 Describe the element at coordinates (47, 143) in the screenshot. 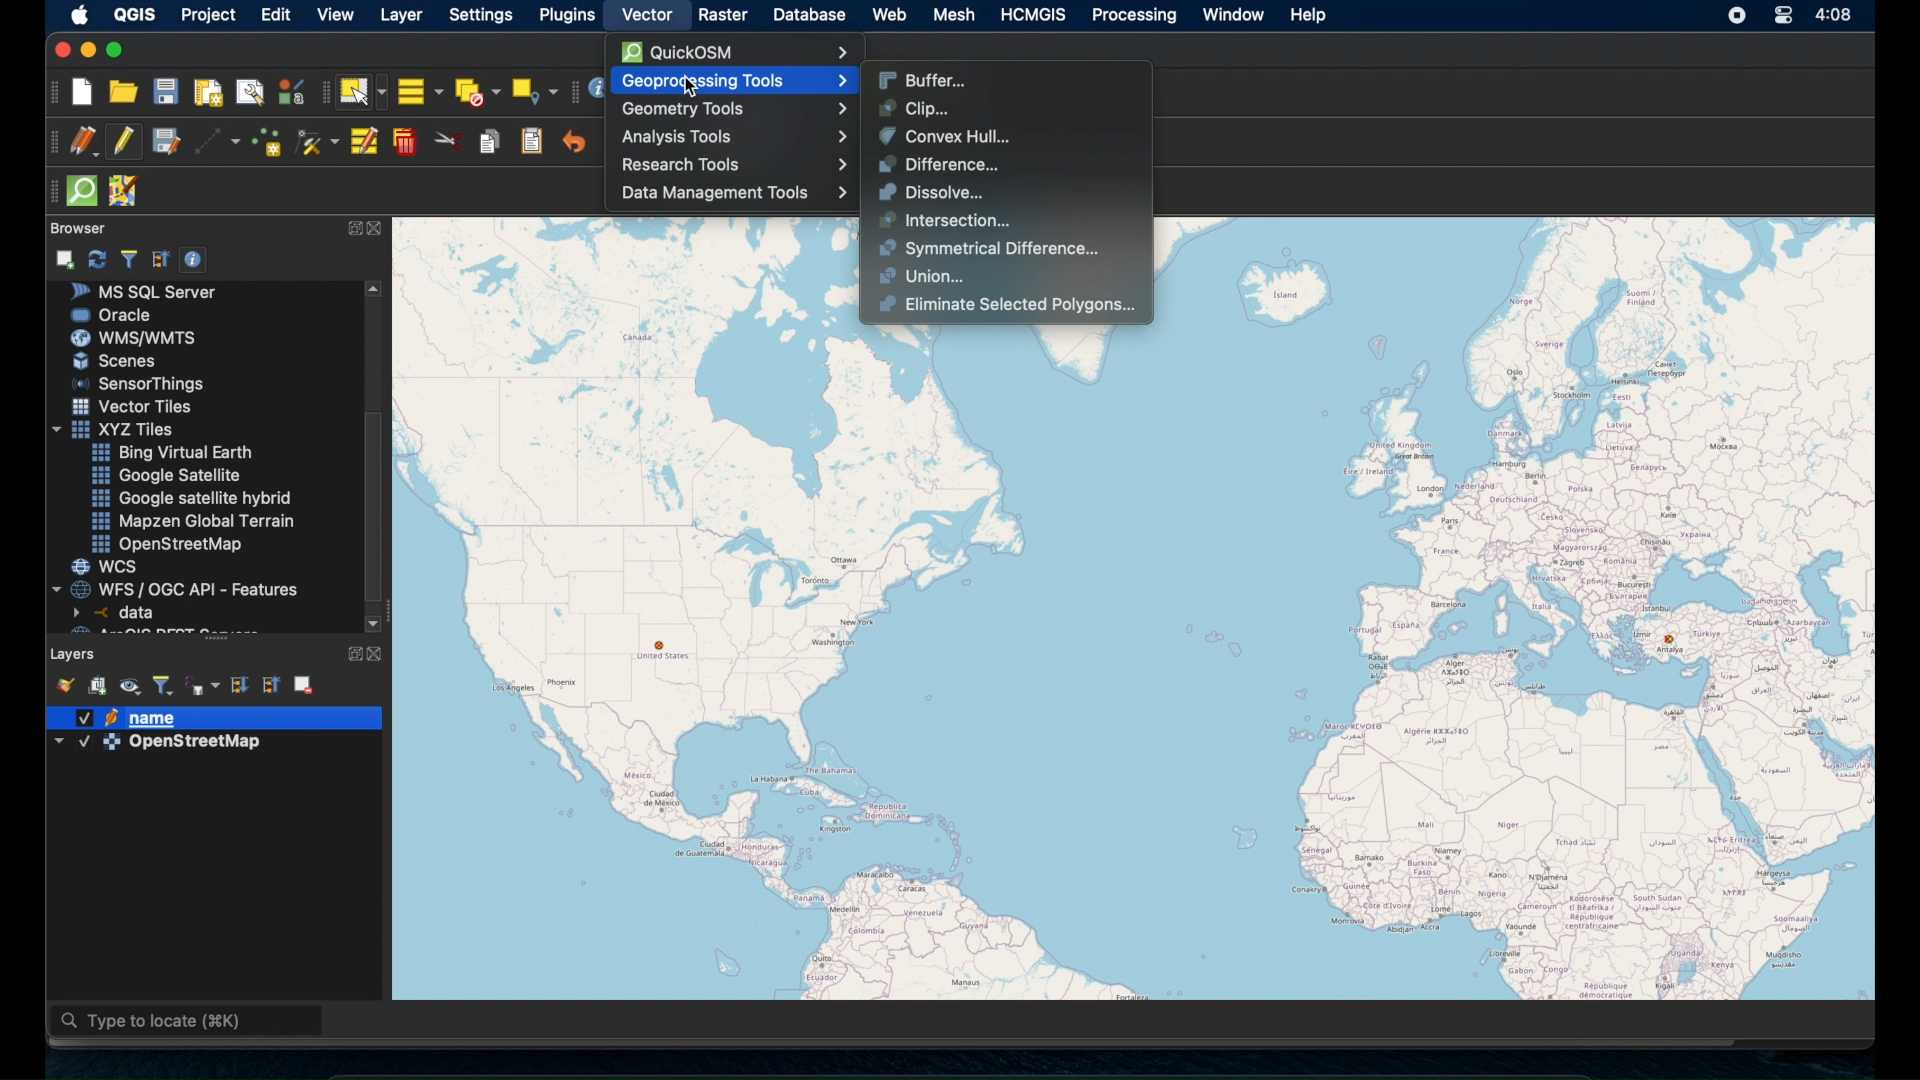

I see `digitizing toolbar` at that location.